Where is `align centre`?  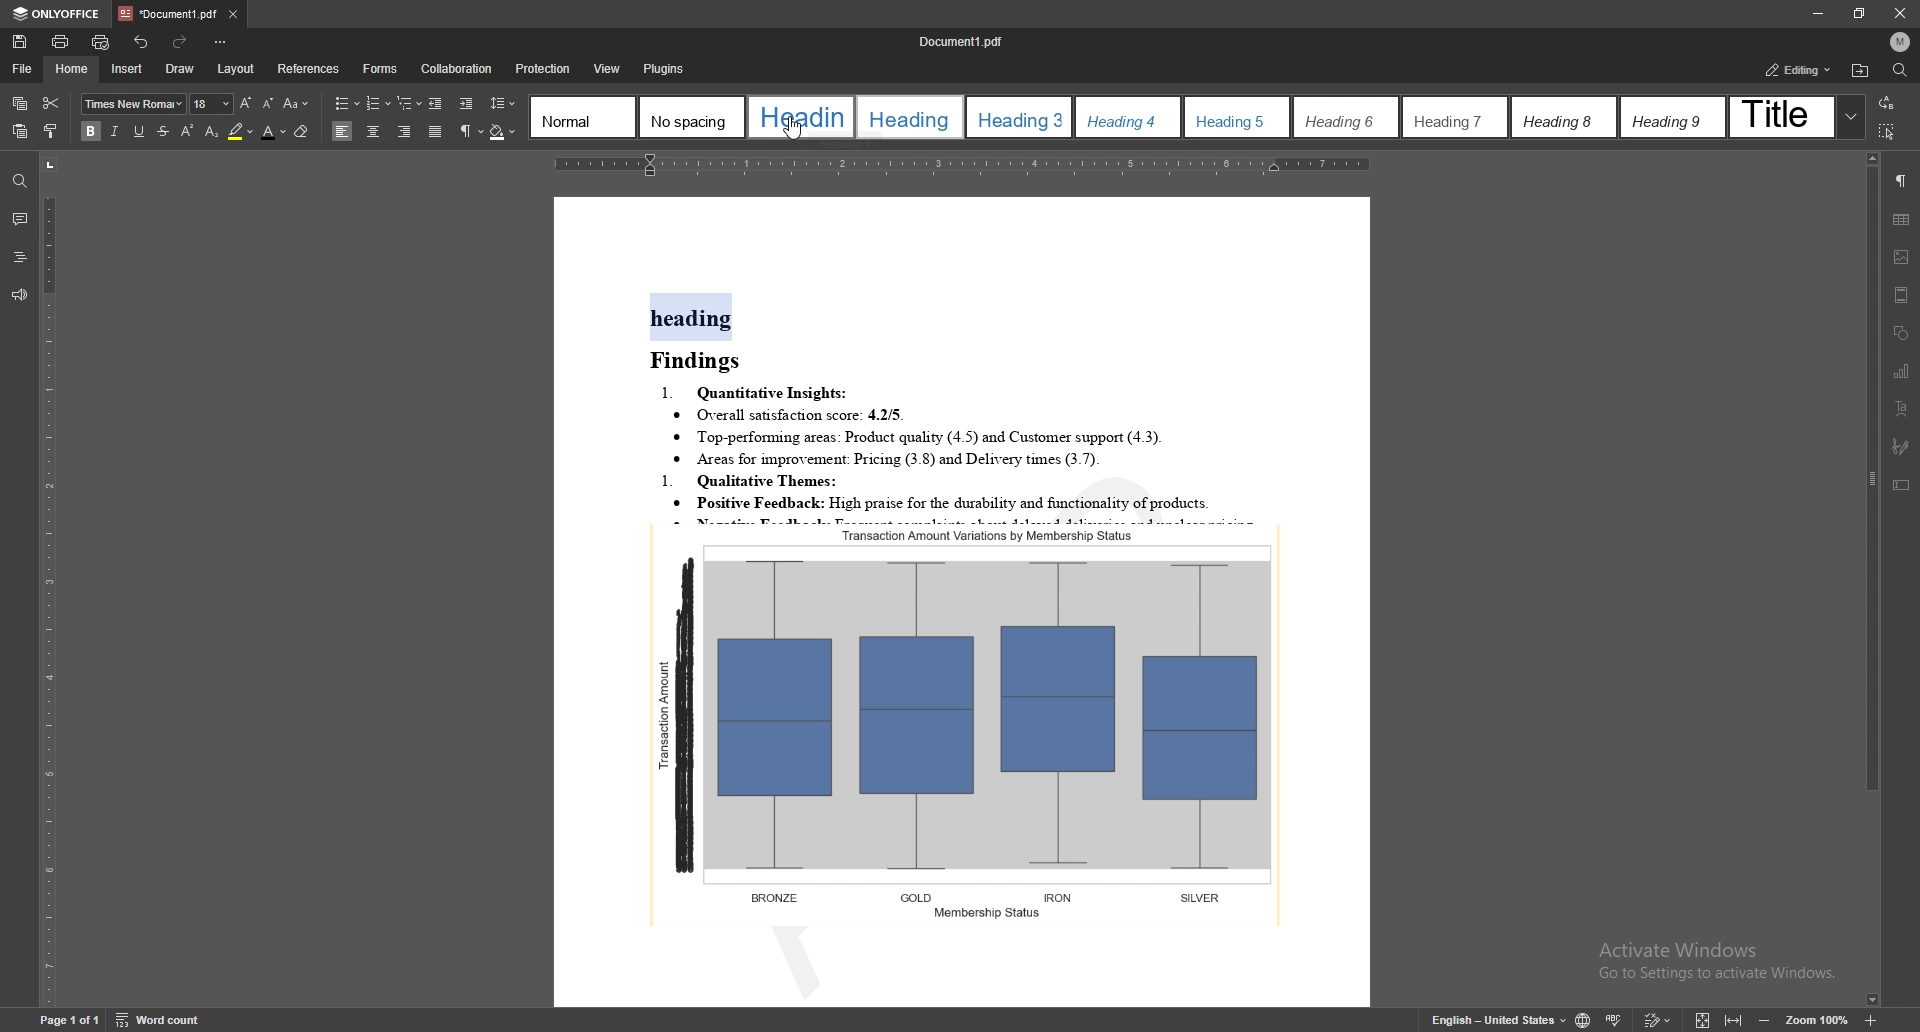 align centre is located at coordinates (373, 131).